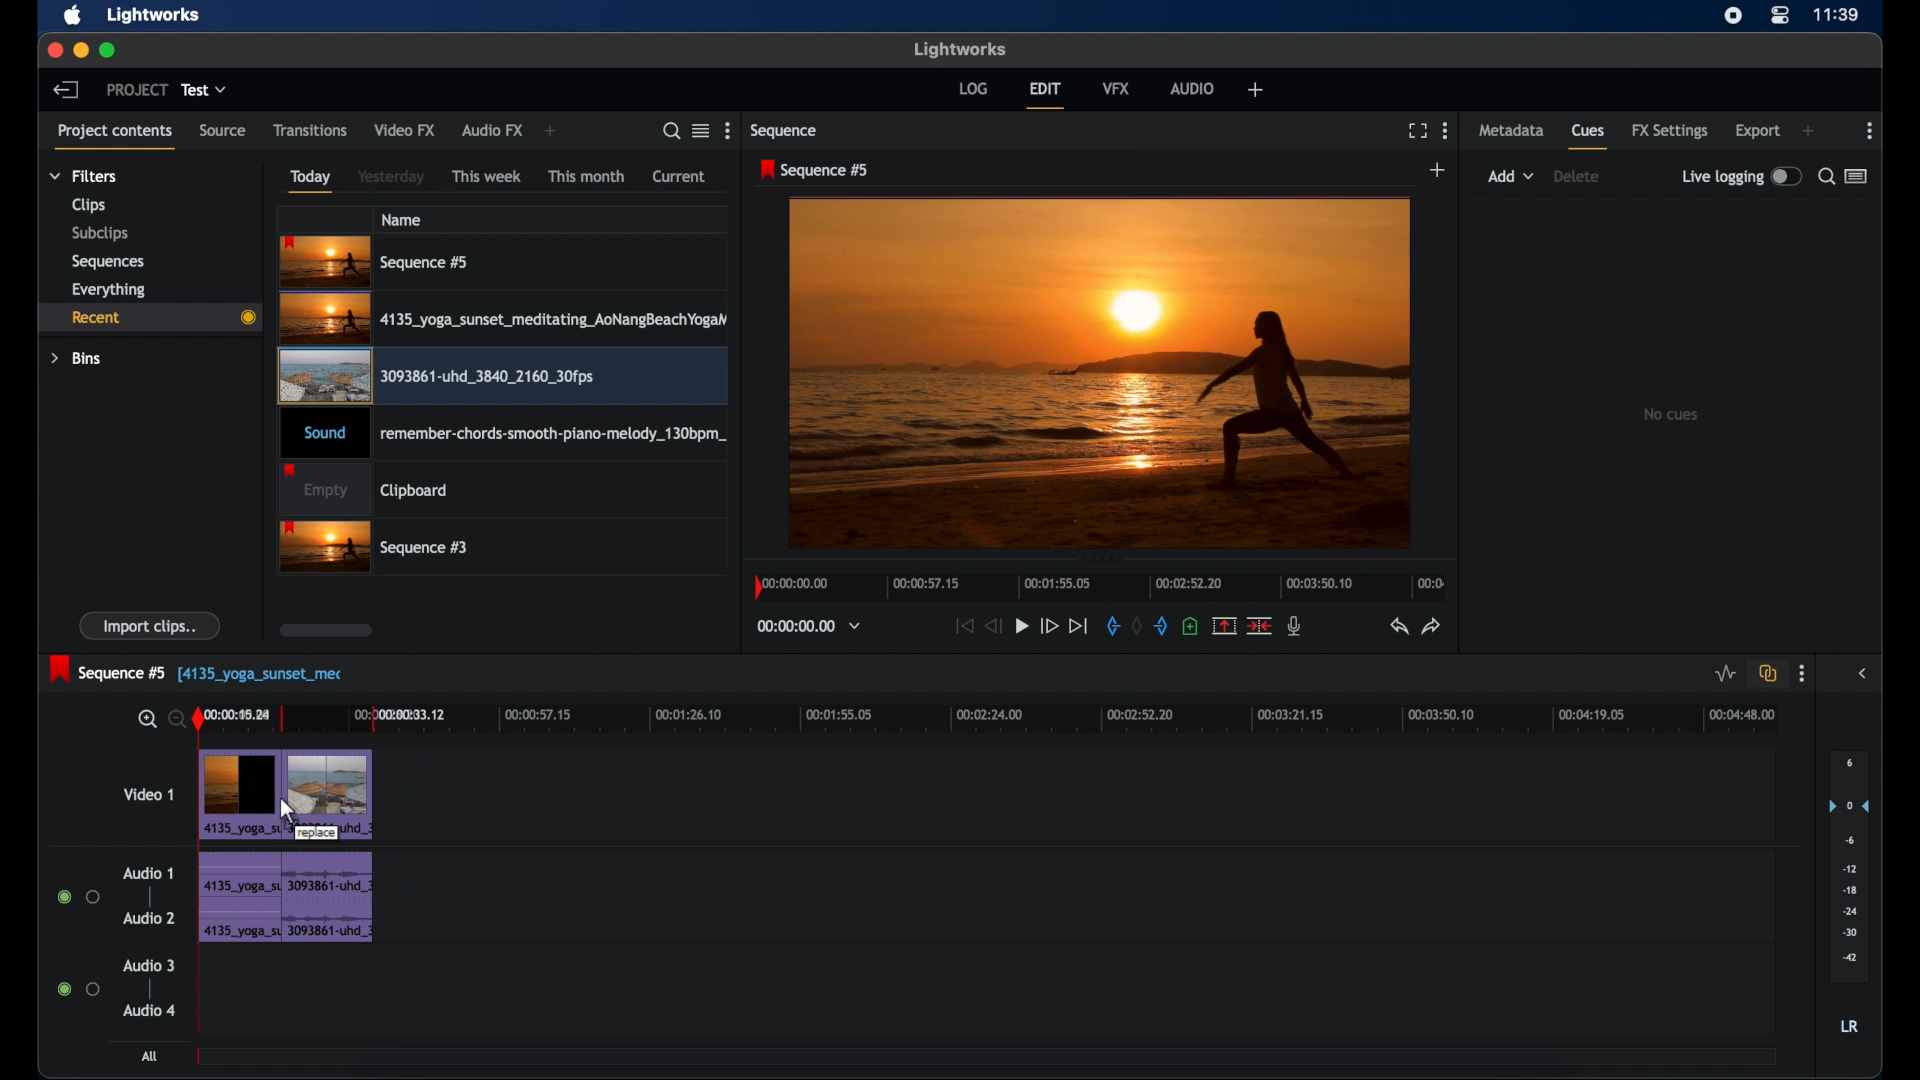 The image size is (1920, 1080). What do you see at coordinates (701, 130) in the screenshot?
I see `toggle list or tile view` at bounding box center [701, 130].